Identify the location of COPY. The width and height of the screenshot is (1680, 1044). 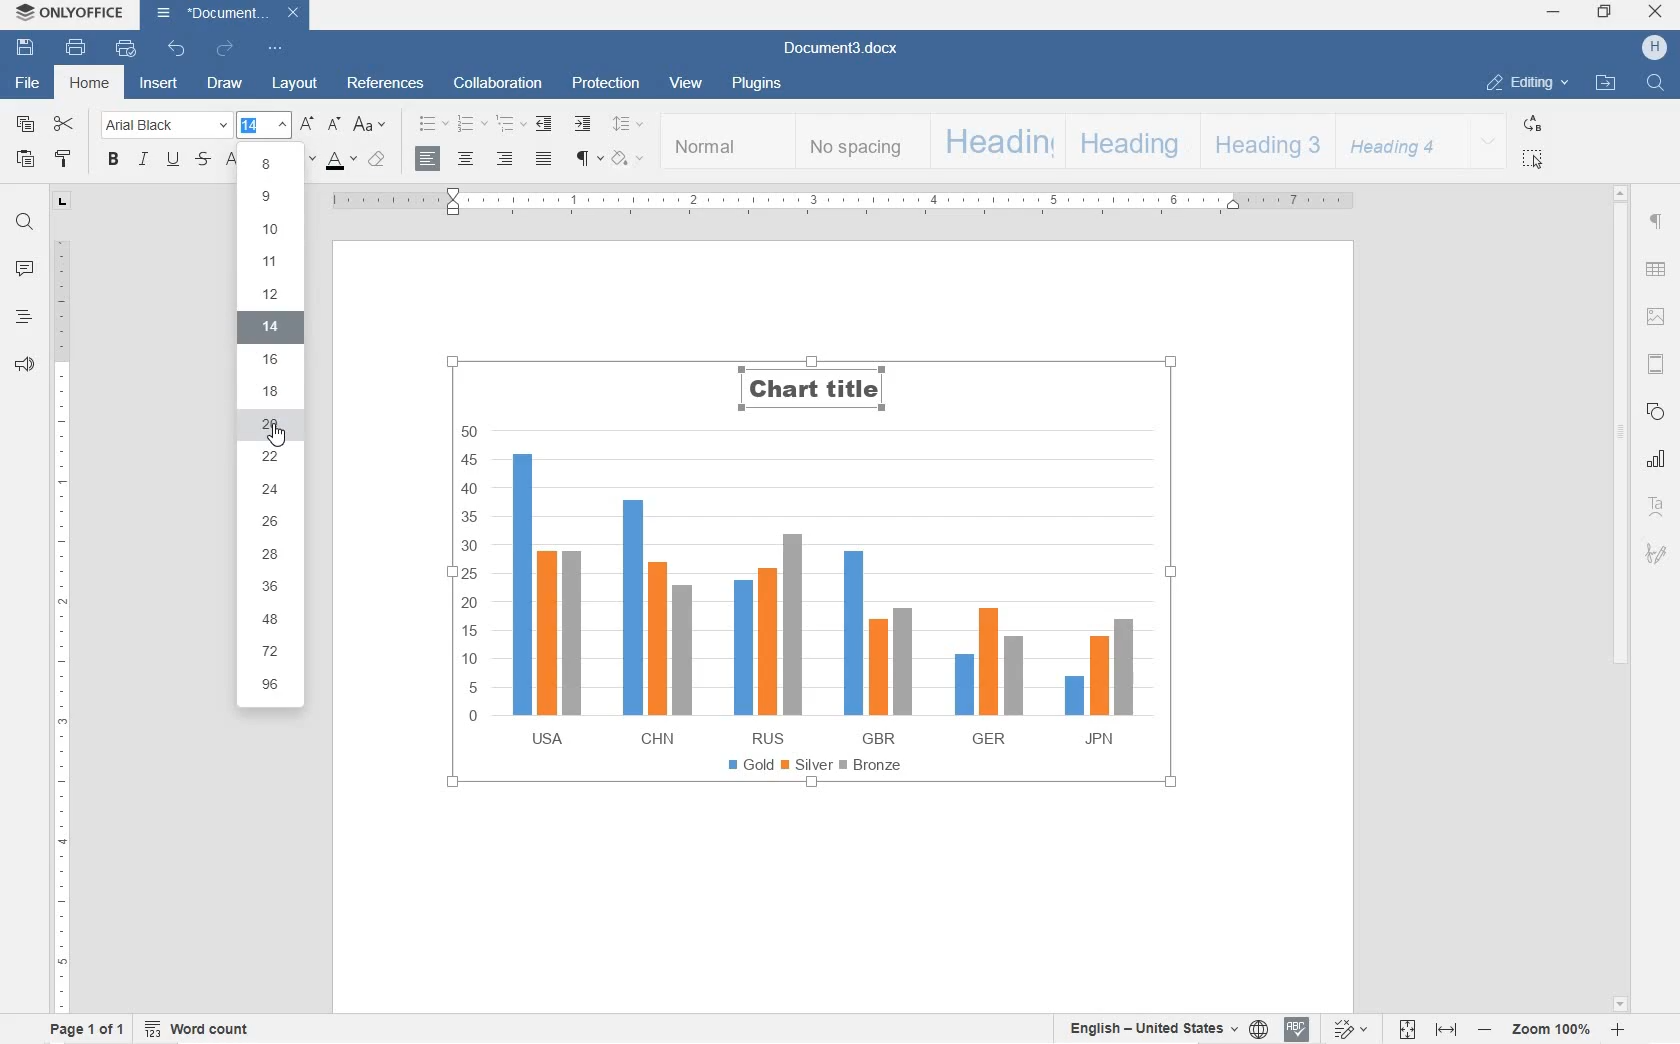
(24, 125).